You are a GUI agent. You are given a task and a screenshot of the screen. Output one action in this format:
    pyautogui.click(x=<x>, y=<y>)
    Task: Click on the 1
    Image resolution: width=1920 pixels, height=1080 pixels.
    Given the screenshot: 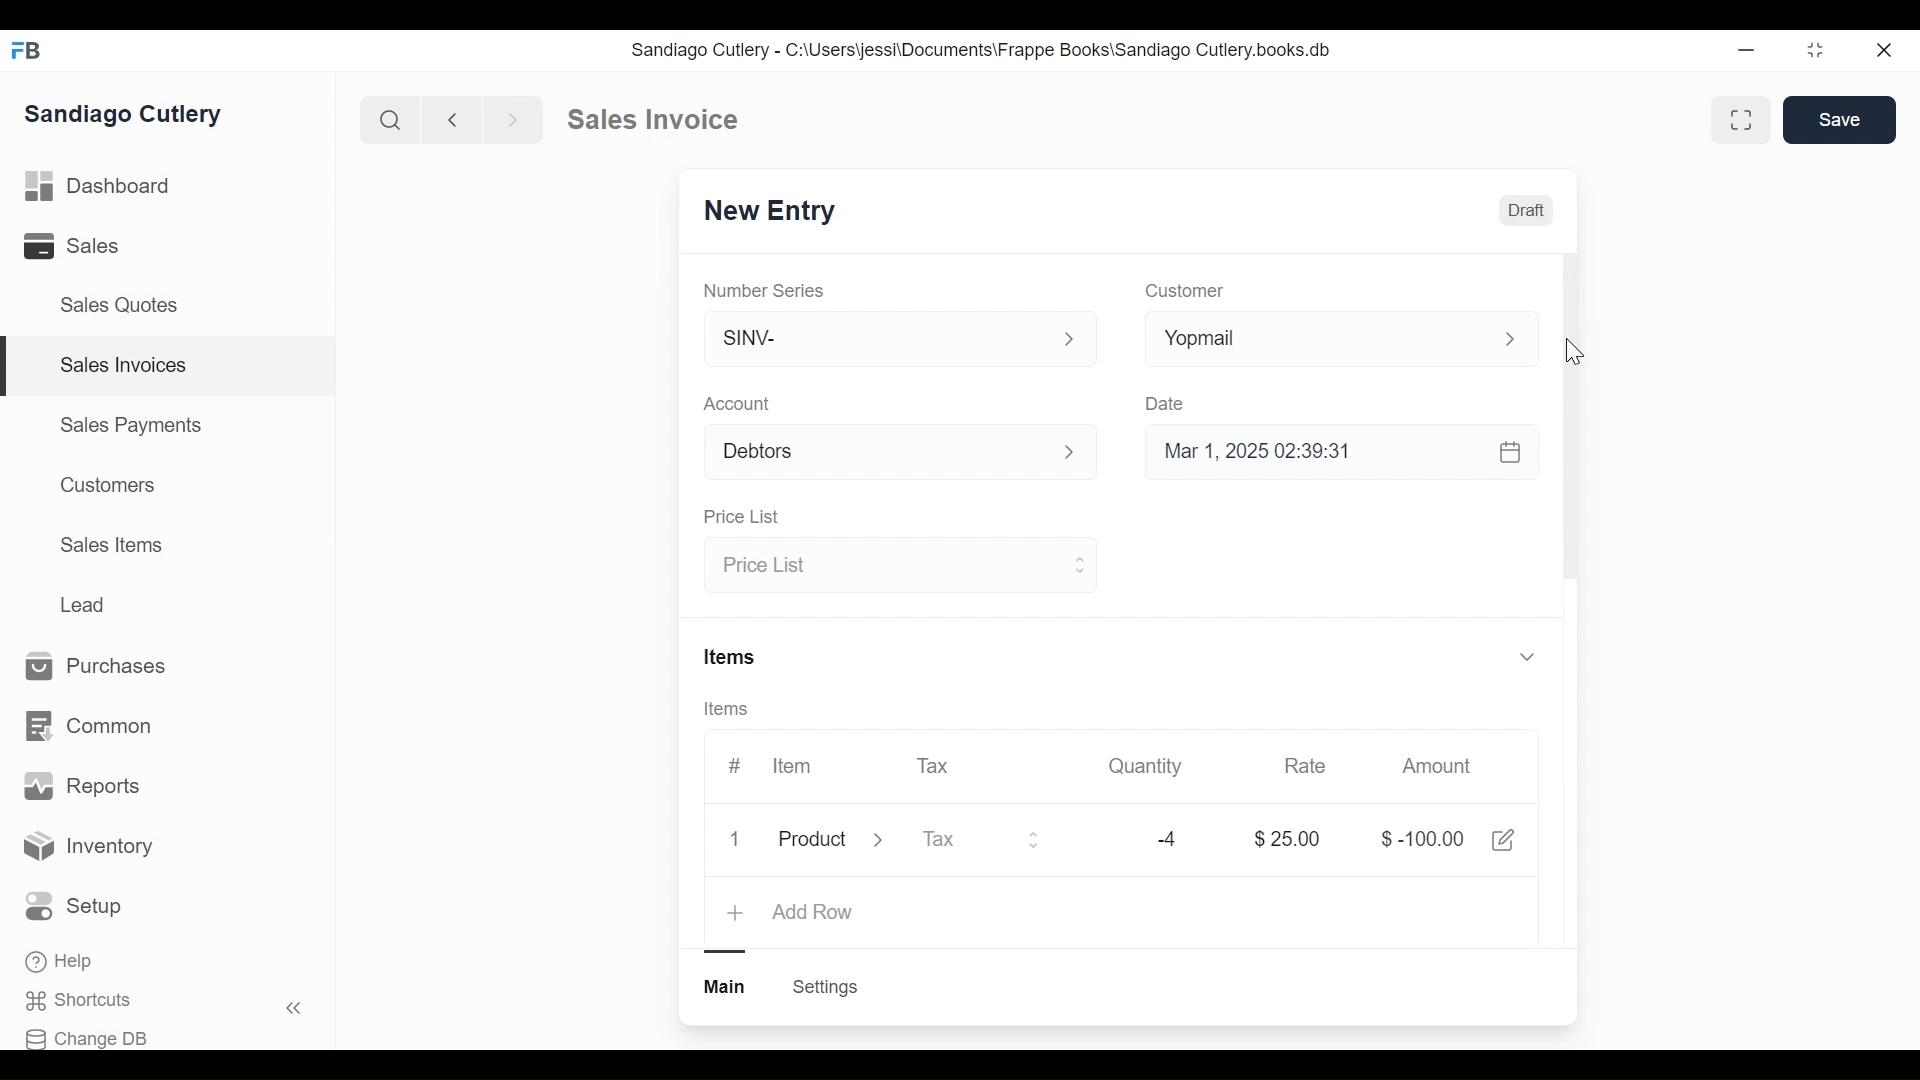 What is the action you would take?
    pyautogui.click(x=736, y=837)
    